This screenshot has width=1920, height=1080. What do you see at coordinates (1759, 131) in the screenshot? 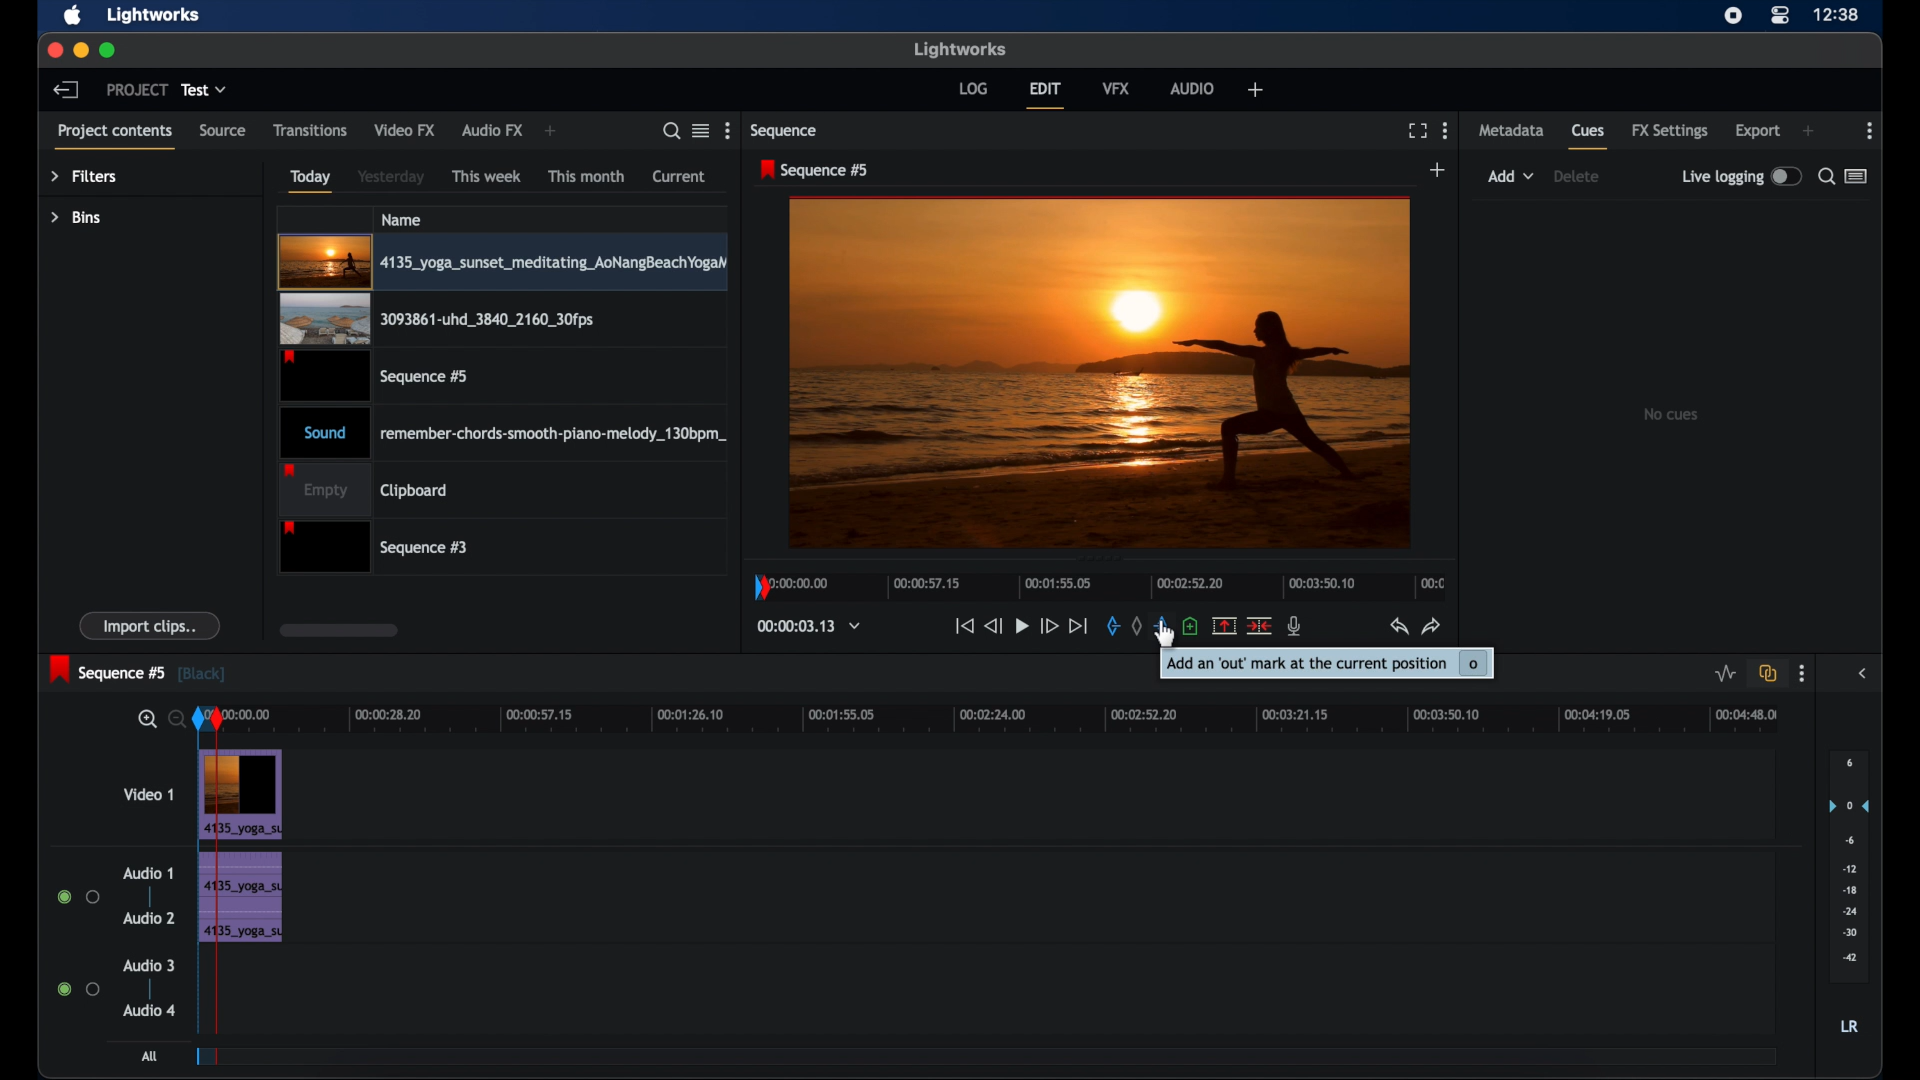
I see `export` at bounding box center [1759, 131].